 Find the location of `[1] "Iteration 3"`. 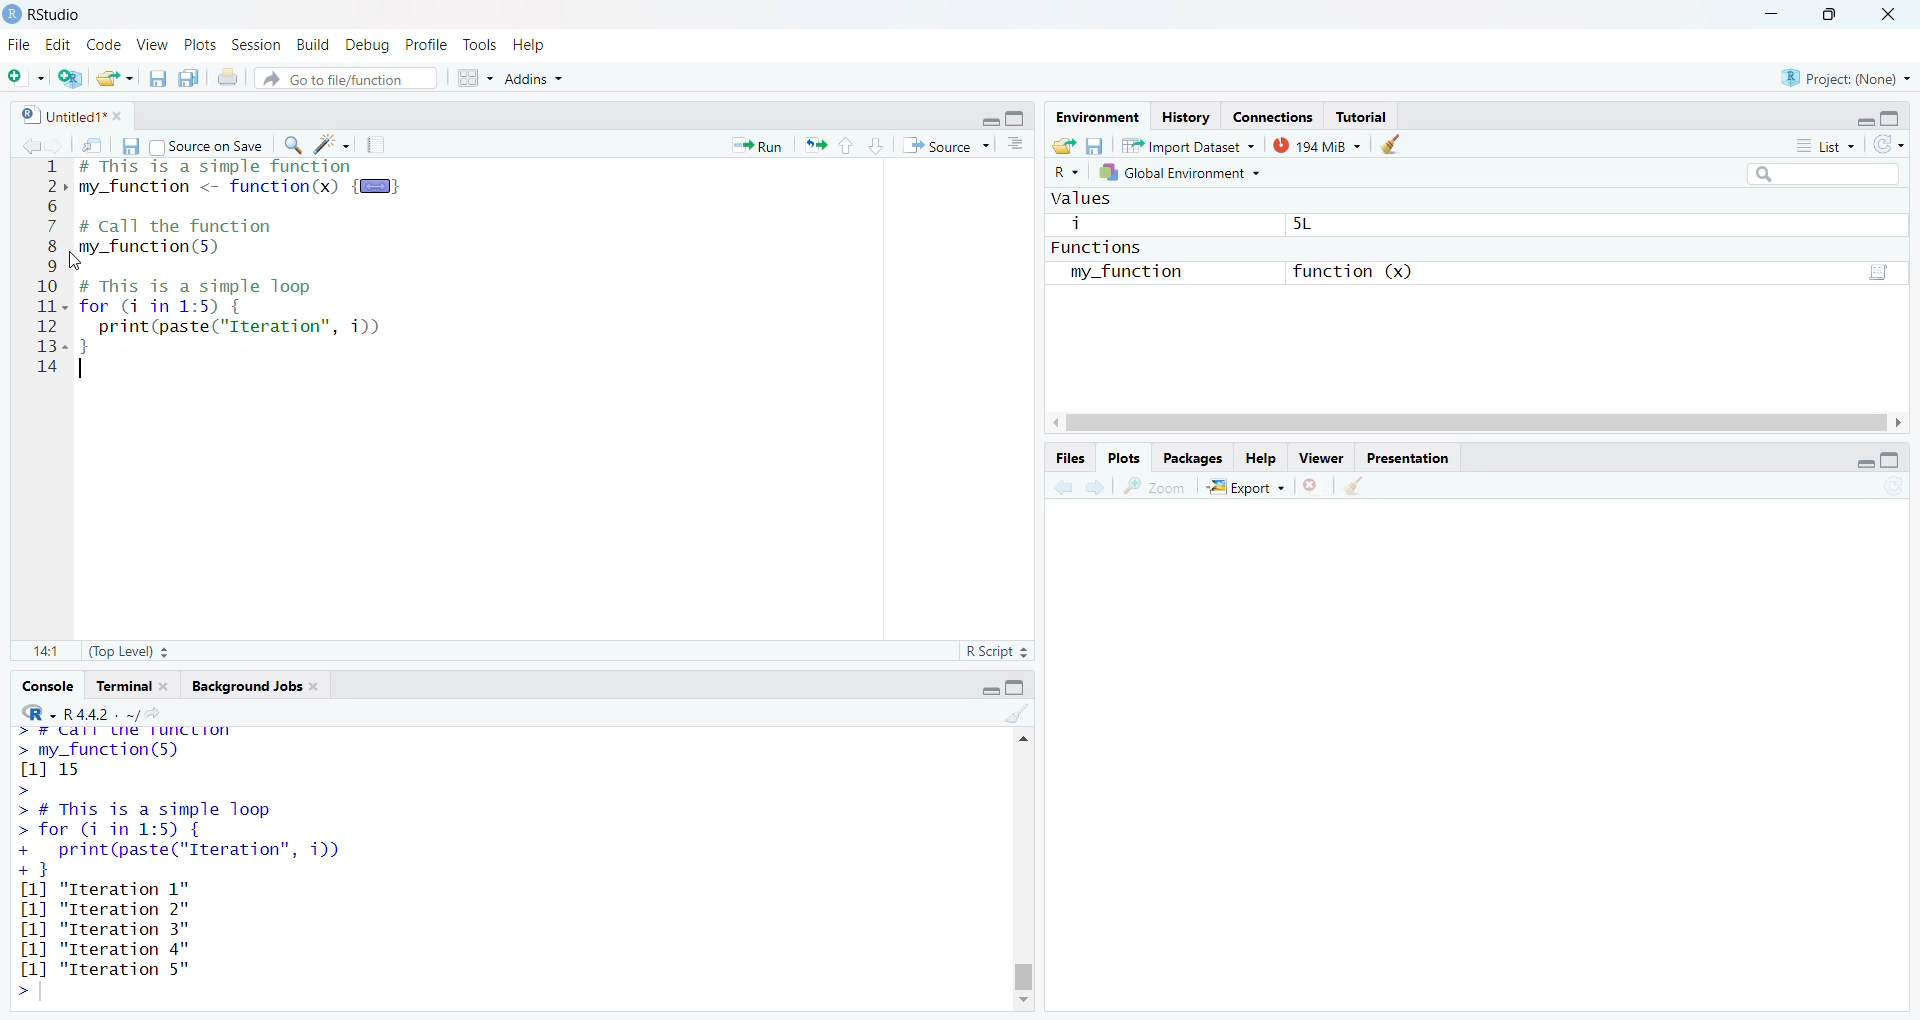

[1] "Iteration 3" is located at coordinates (102, 949).